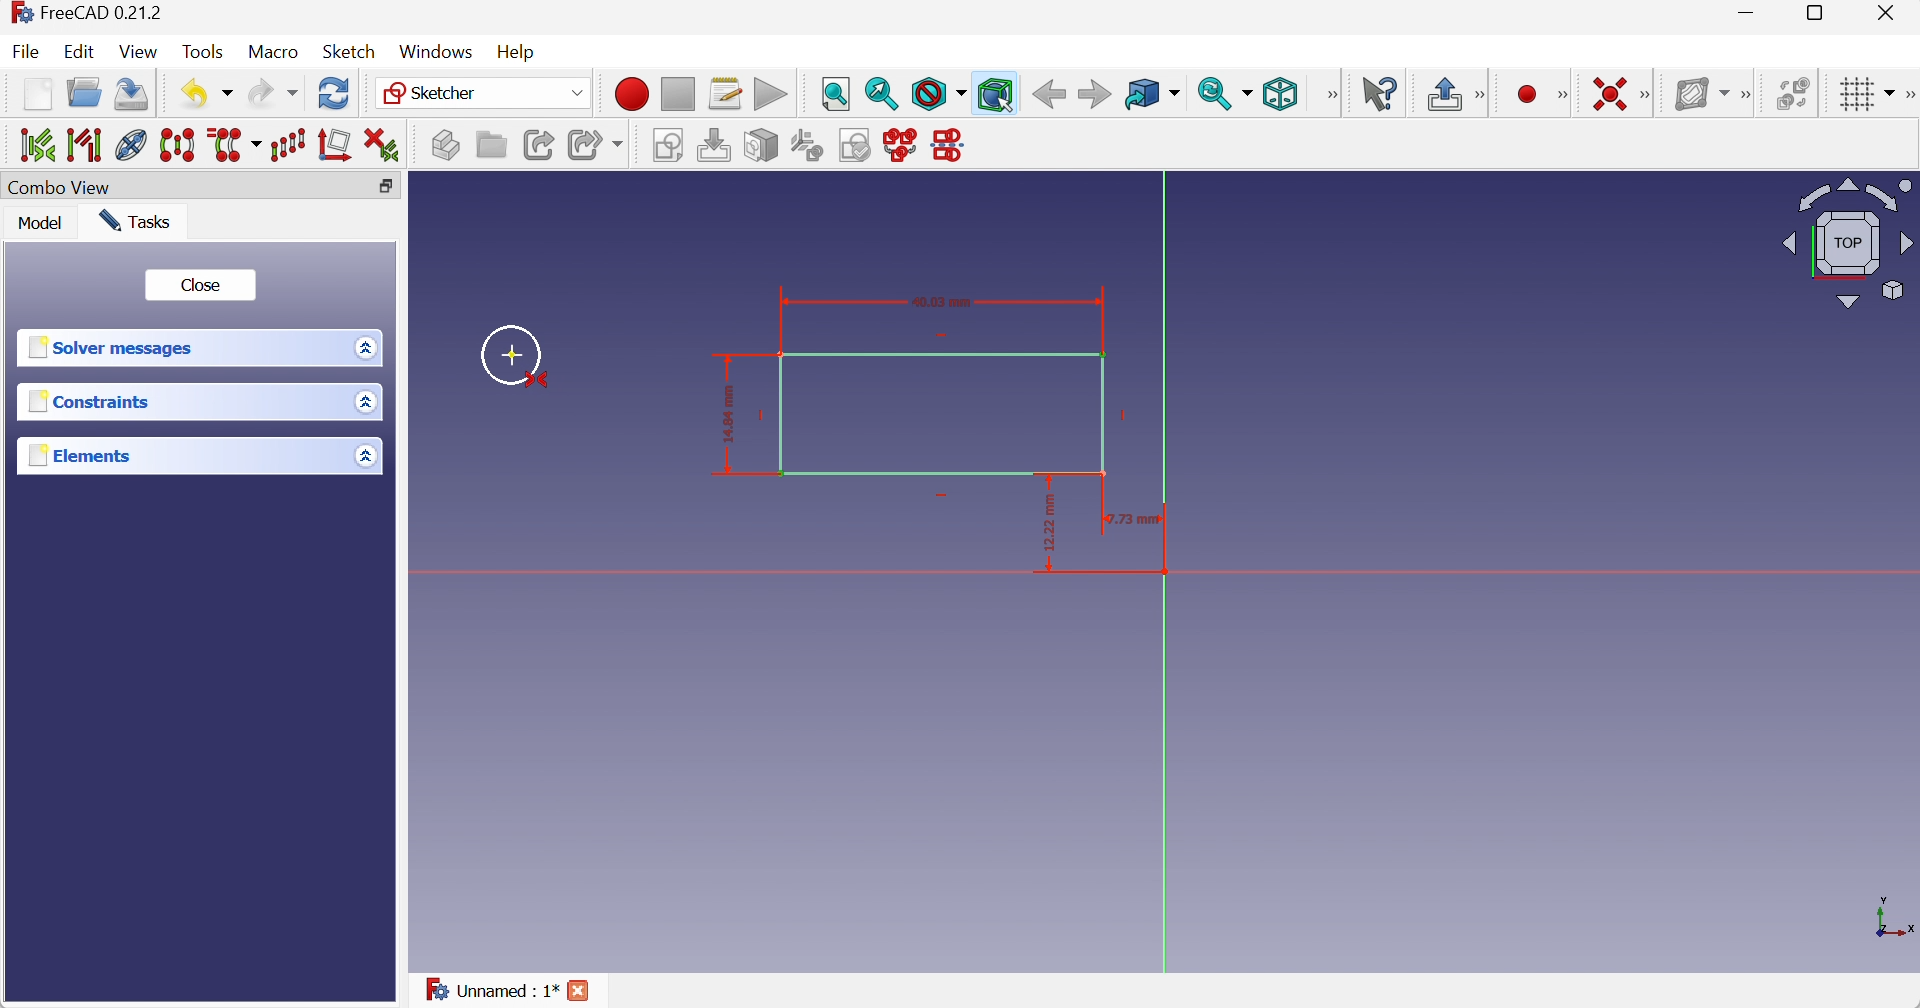  Describe the element at coordinates (1152, 95) in the screenshot. I see `Go to linked object` at that location.